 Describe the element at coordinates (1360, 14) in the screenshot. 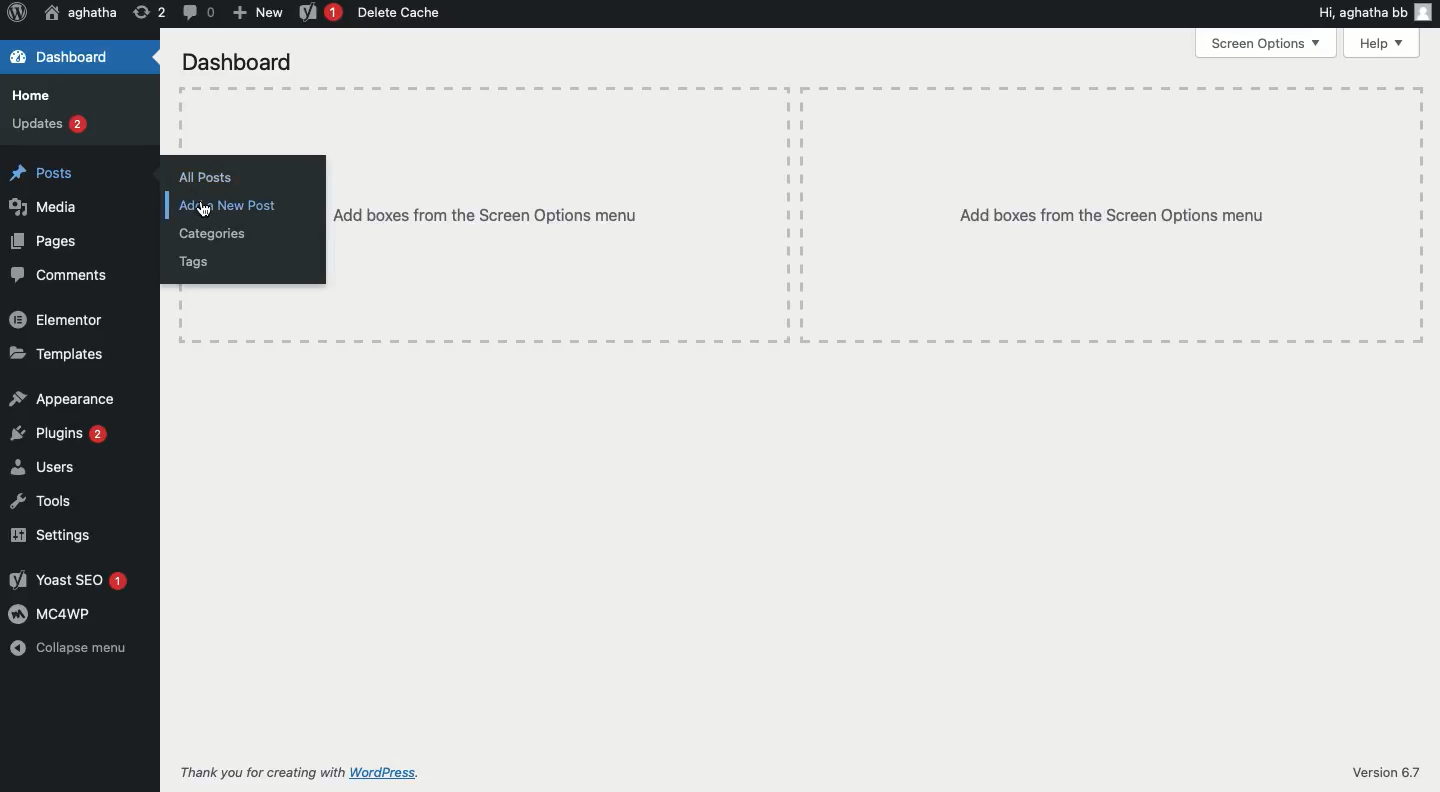

I see `Hi, aghatha bb` at that location.